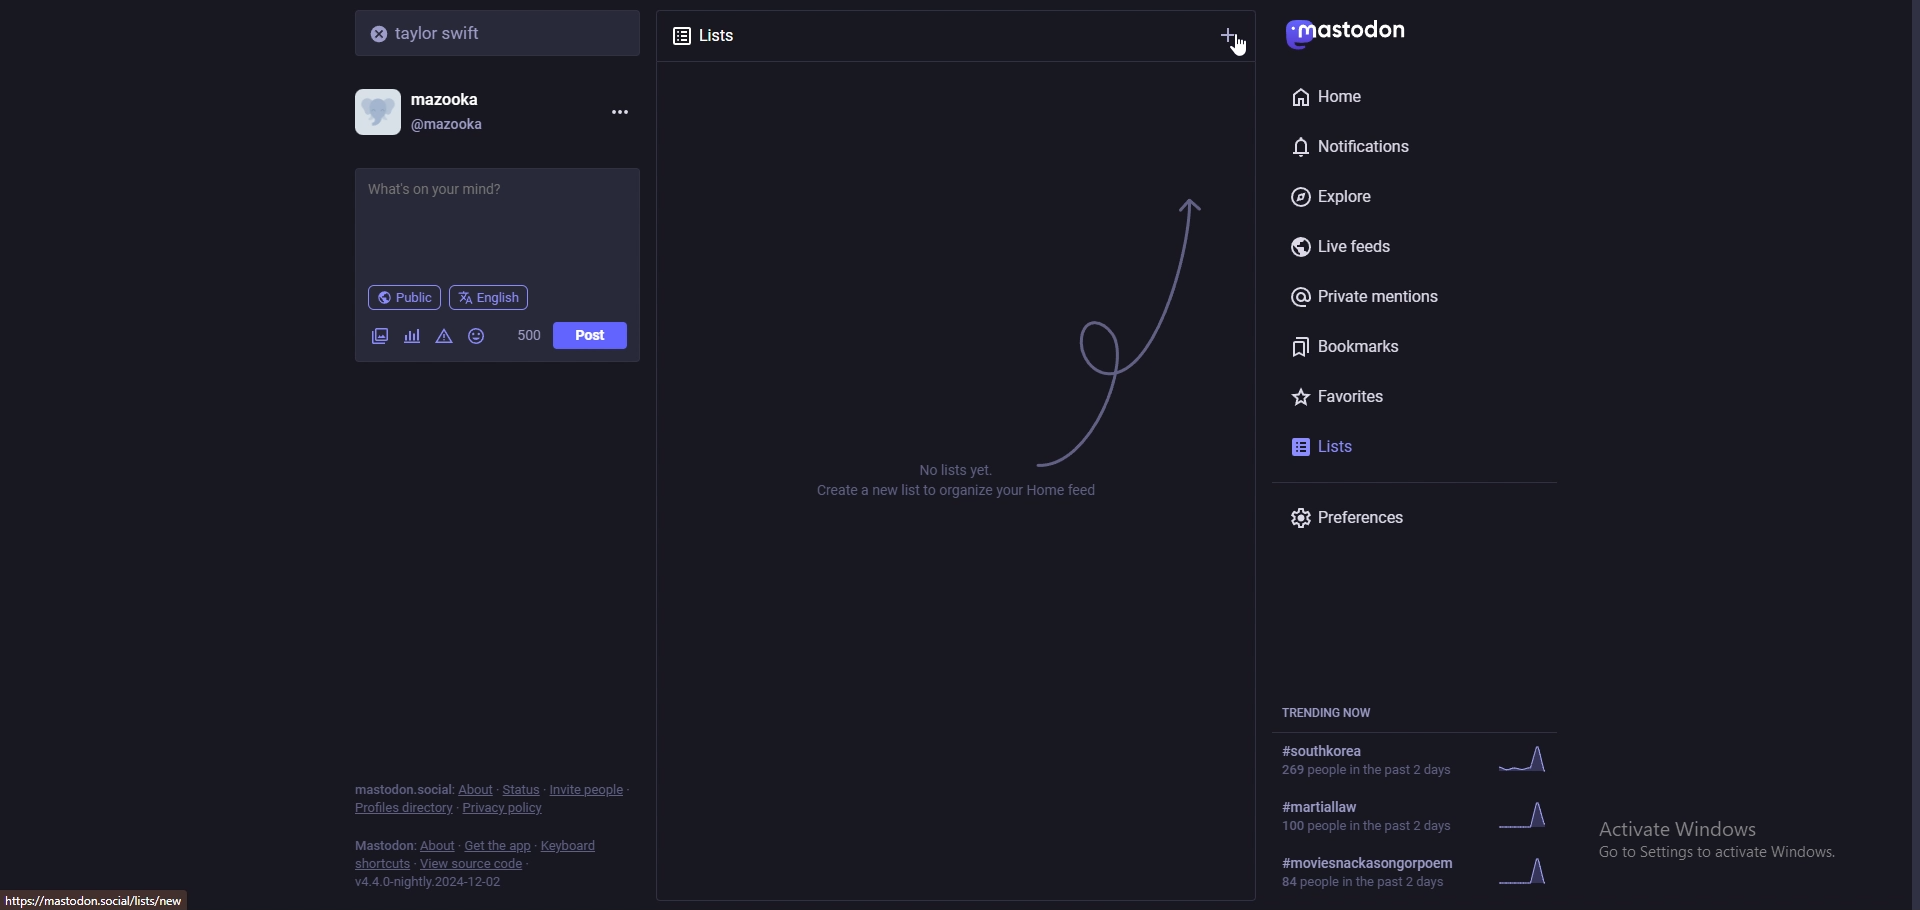 Image resolution: width=1920 pixels, height=910 pixels. Describe the element at coordinates (404, 297) in the screenshot. I see `audience` at that location.